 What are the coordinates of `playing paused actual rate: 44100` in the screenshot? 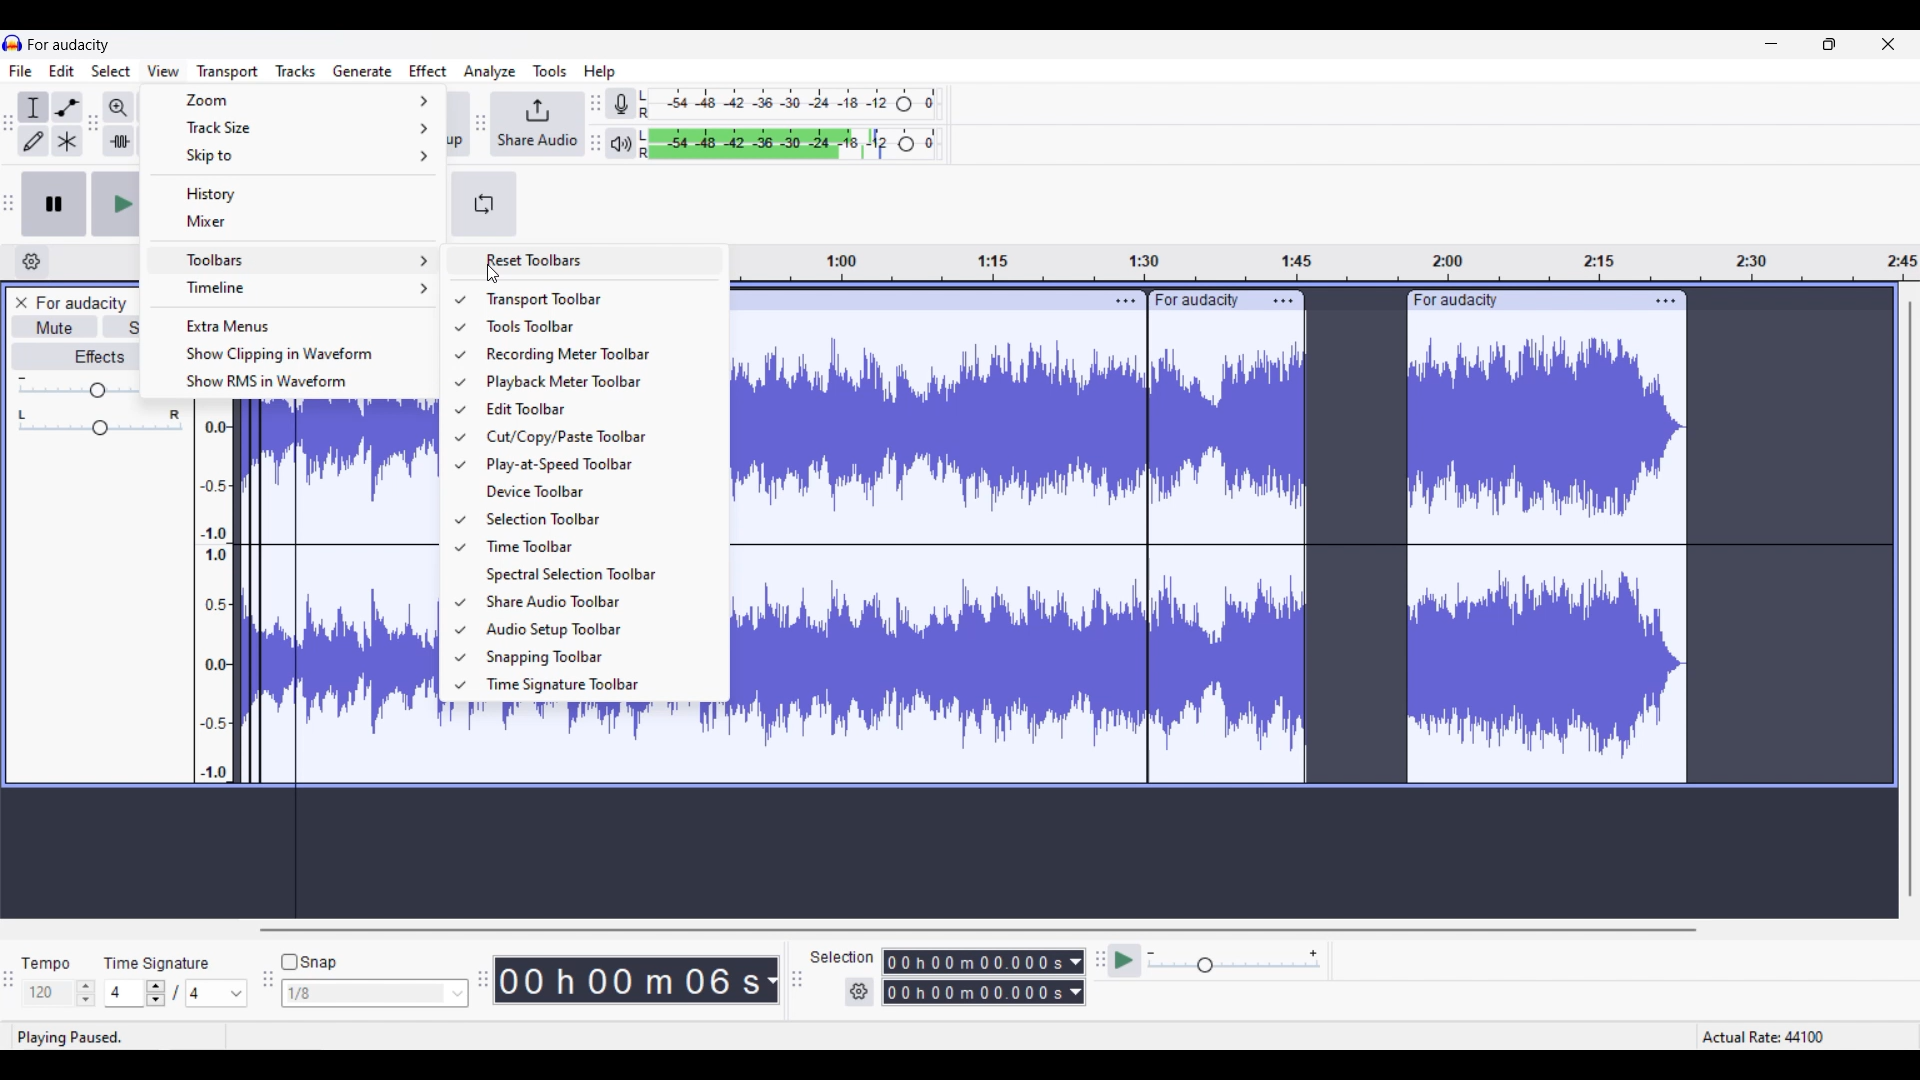 It's located at (951, 1036).